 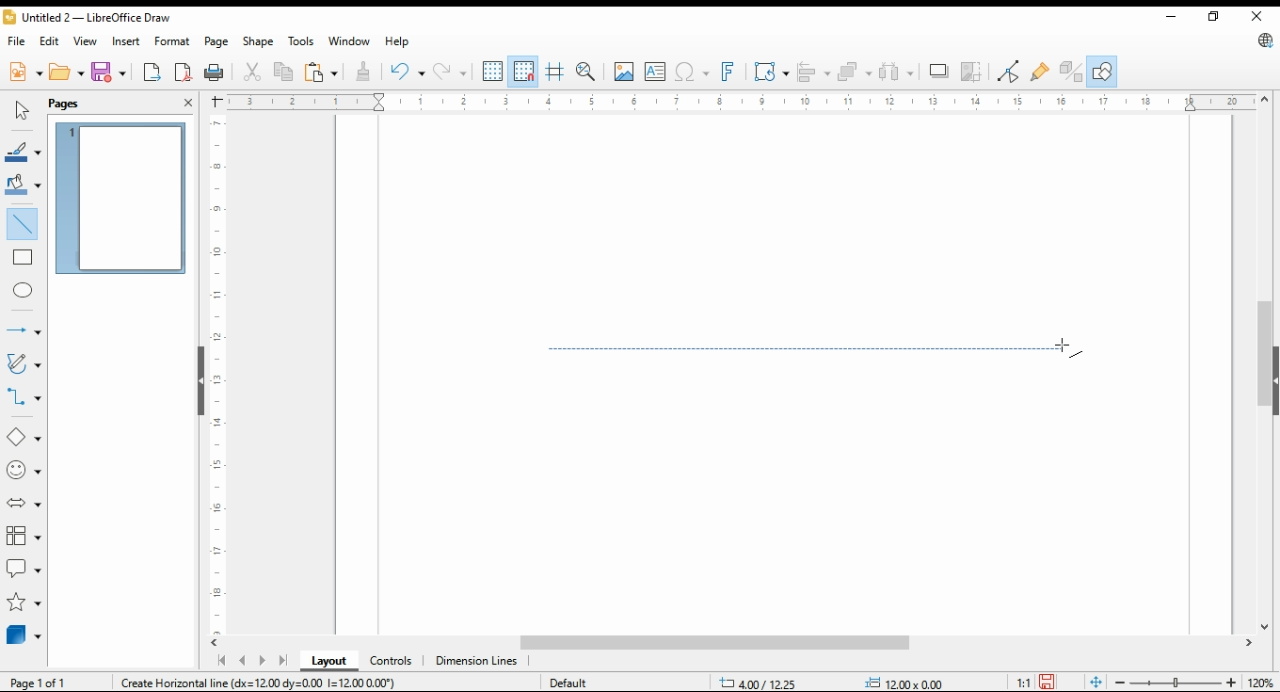 I want to click on page, so click(x=219, y=41).